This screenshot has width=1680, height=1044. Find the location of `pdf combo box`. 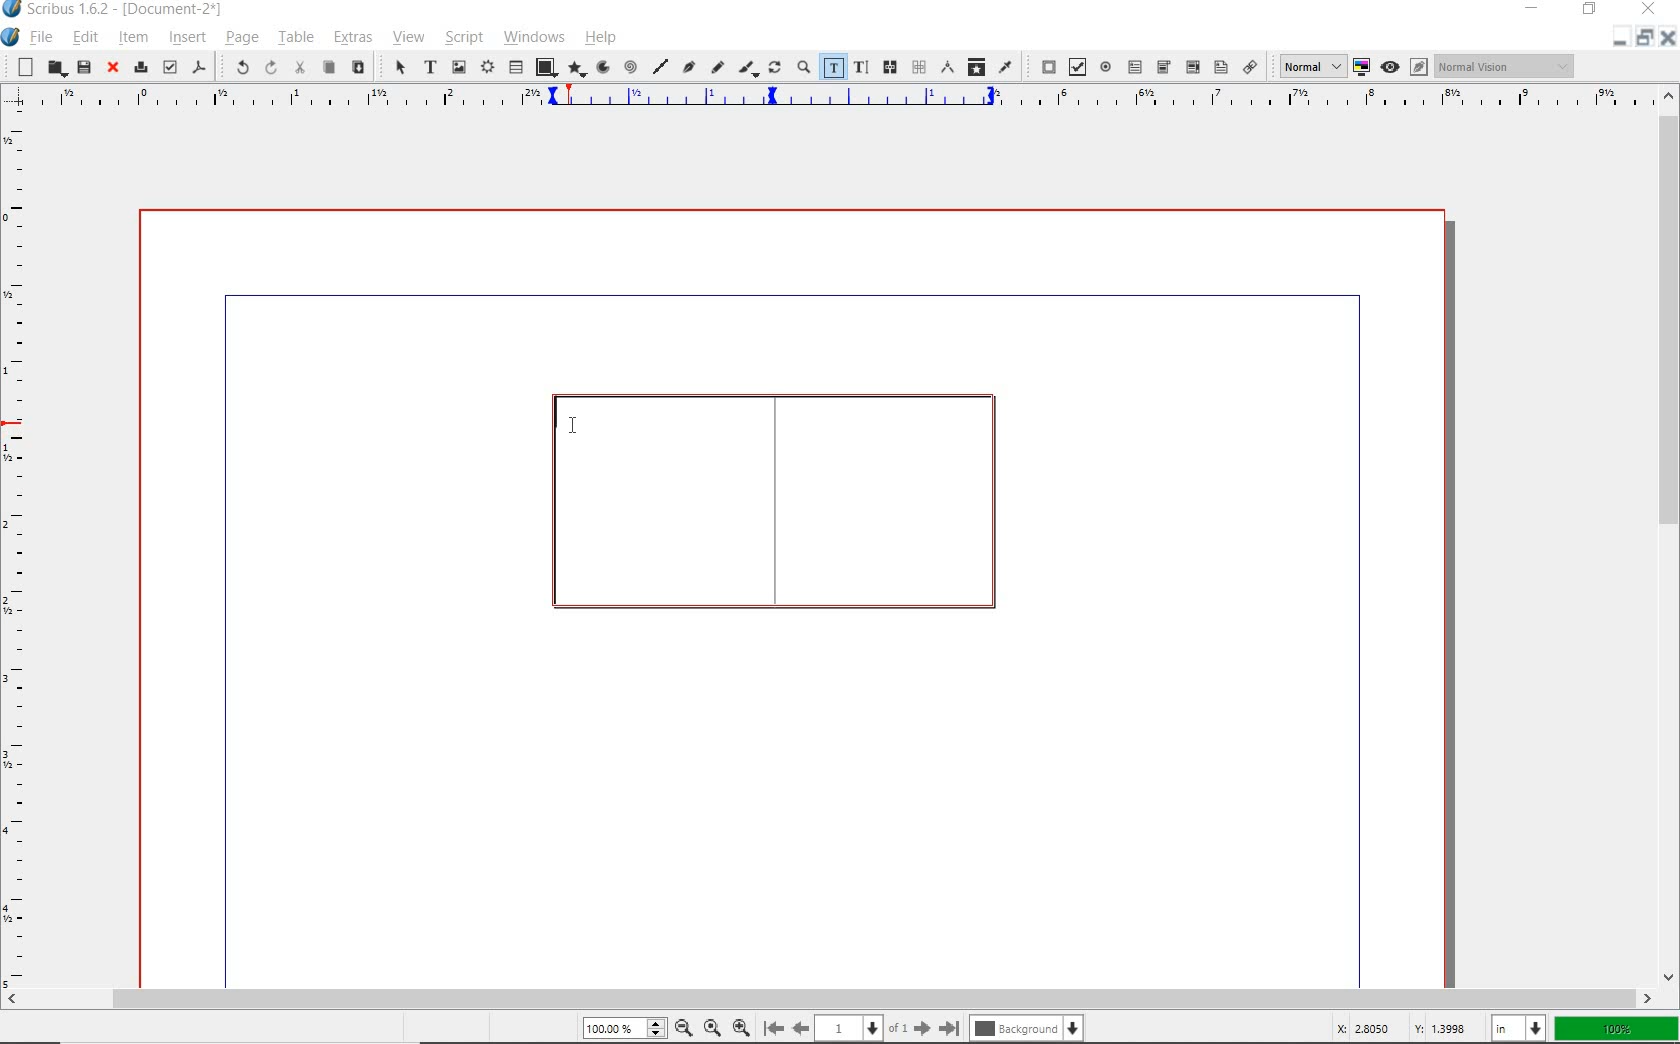

pdf combo box is located at coordinates (1164, 67).